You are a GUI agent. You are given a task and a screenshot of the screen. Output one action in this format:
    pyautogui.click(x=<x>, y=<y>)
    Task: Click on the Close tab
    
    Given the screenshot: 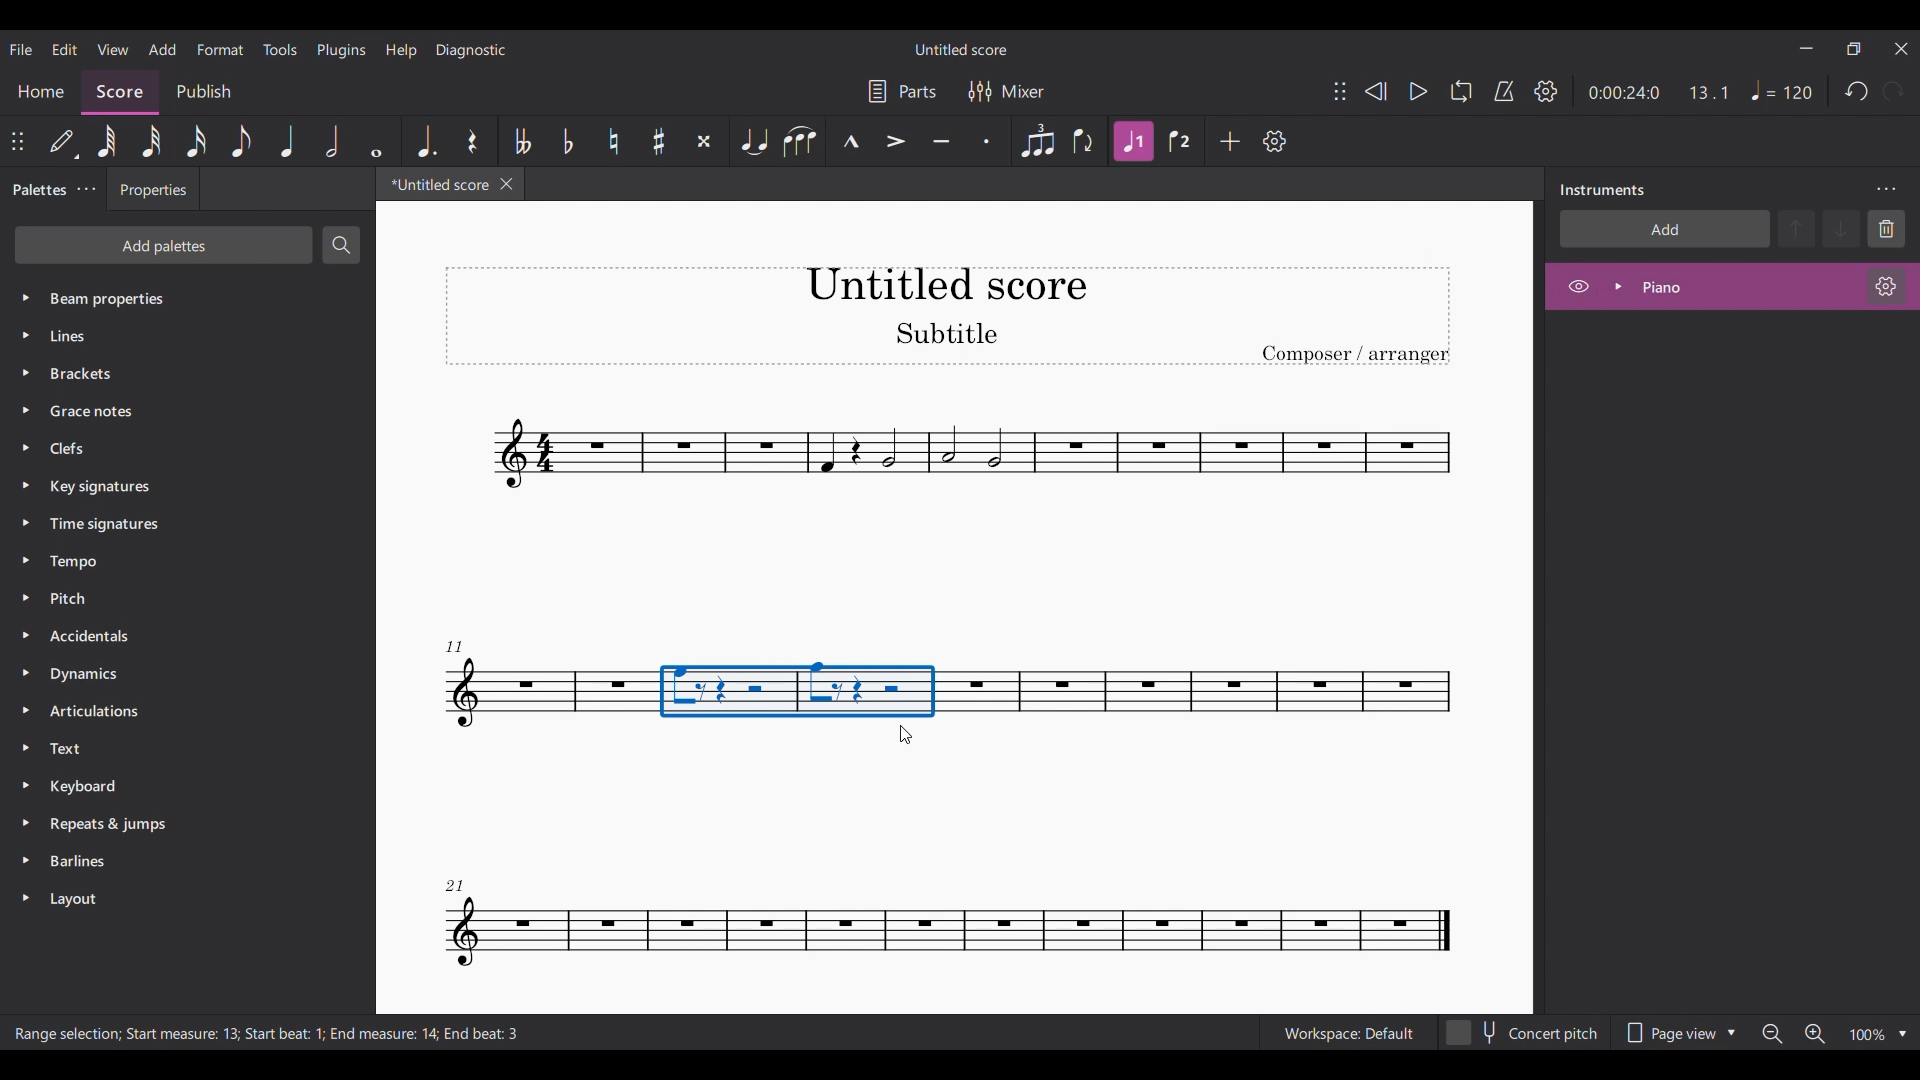 What is the action you would take?
    pyautogui.click(x=507, y=184)
    